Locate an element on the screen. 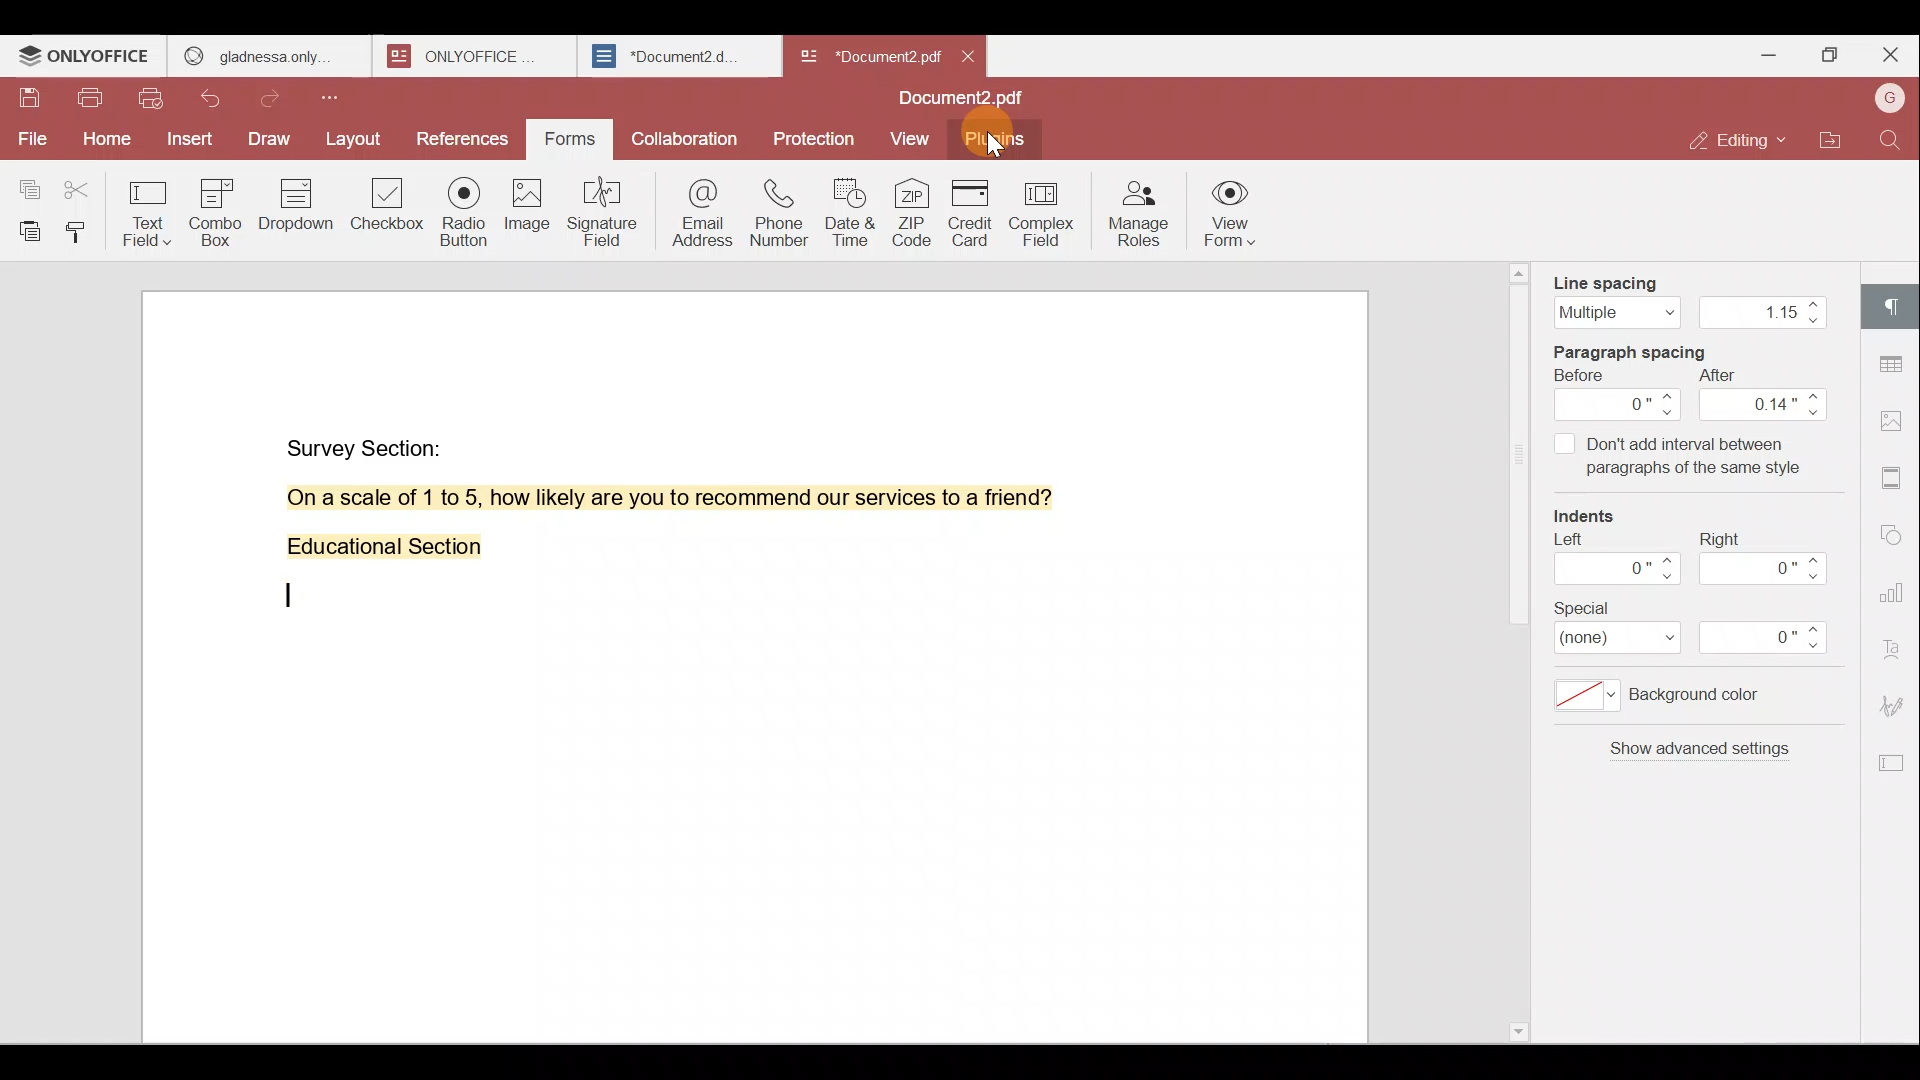 This screenshot has height=1080, width=1920. Minimize is located at coordinates (1763, 53).